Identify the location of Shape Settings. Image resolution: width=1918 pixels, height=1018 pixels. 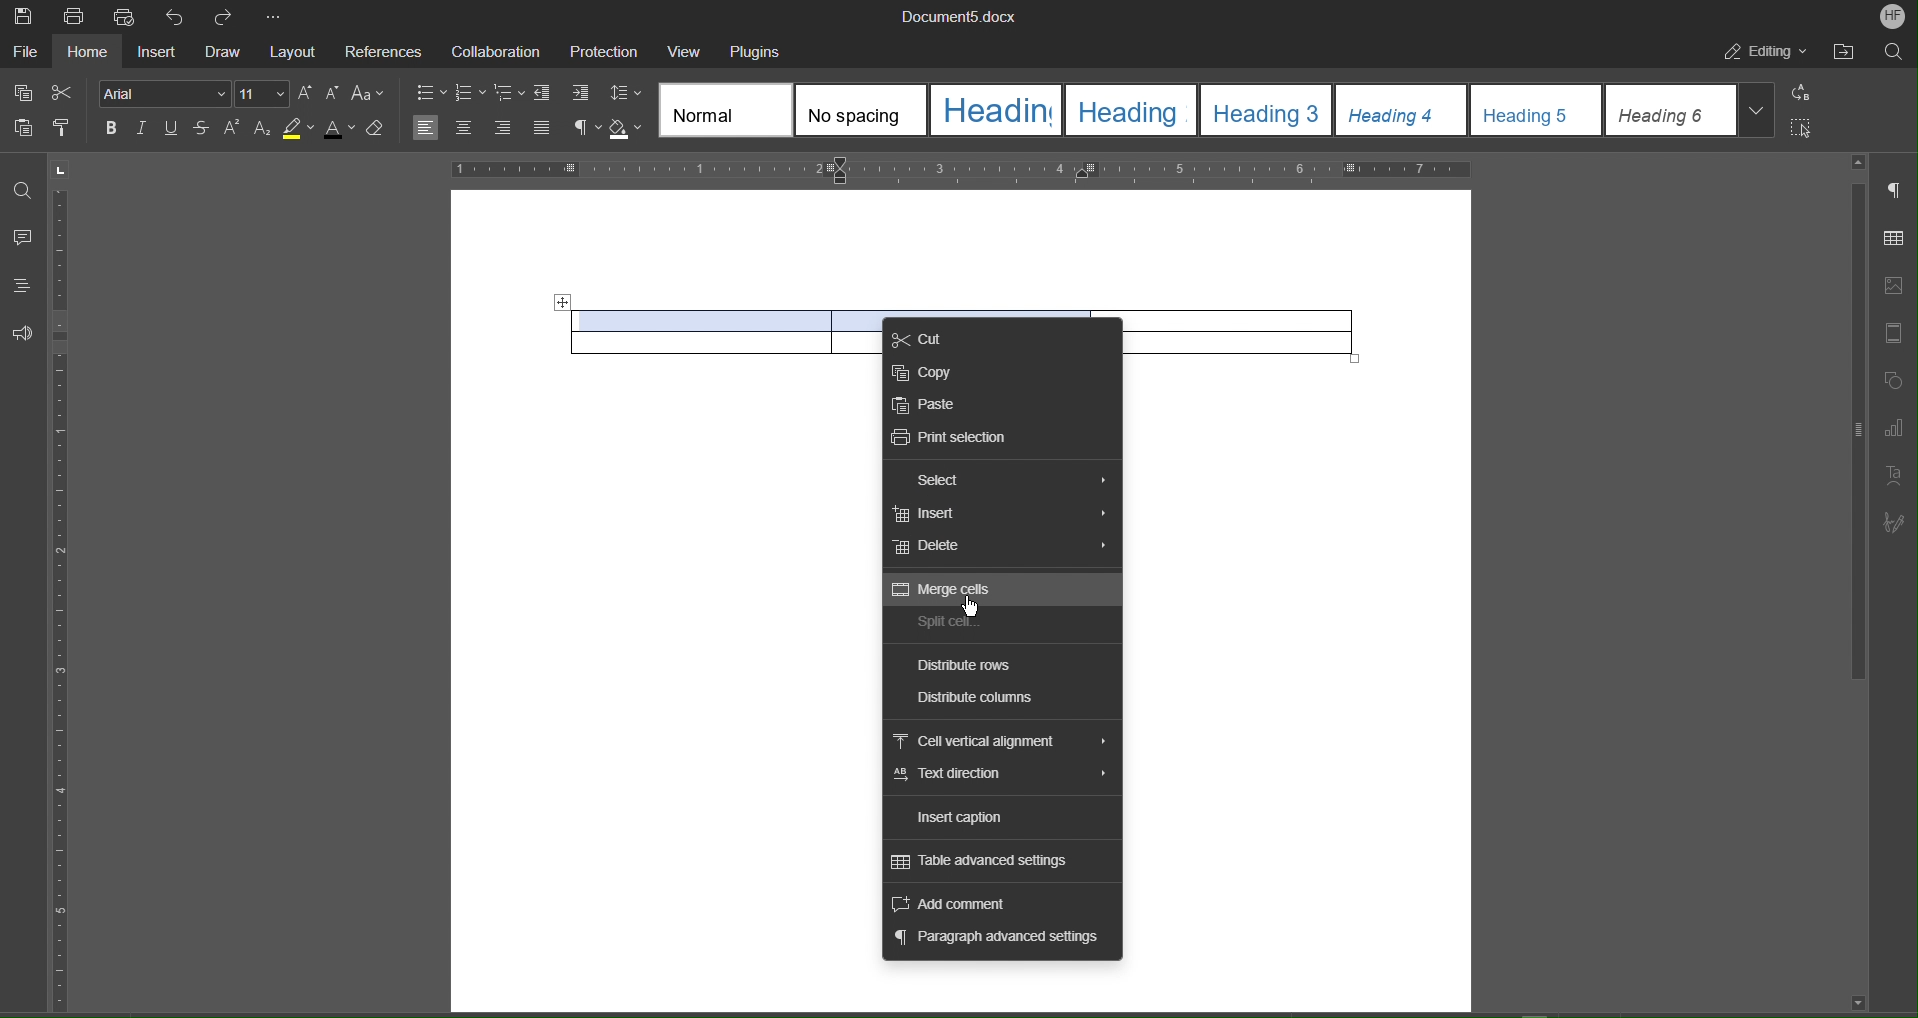
(1896, 381).